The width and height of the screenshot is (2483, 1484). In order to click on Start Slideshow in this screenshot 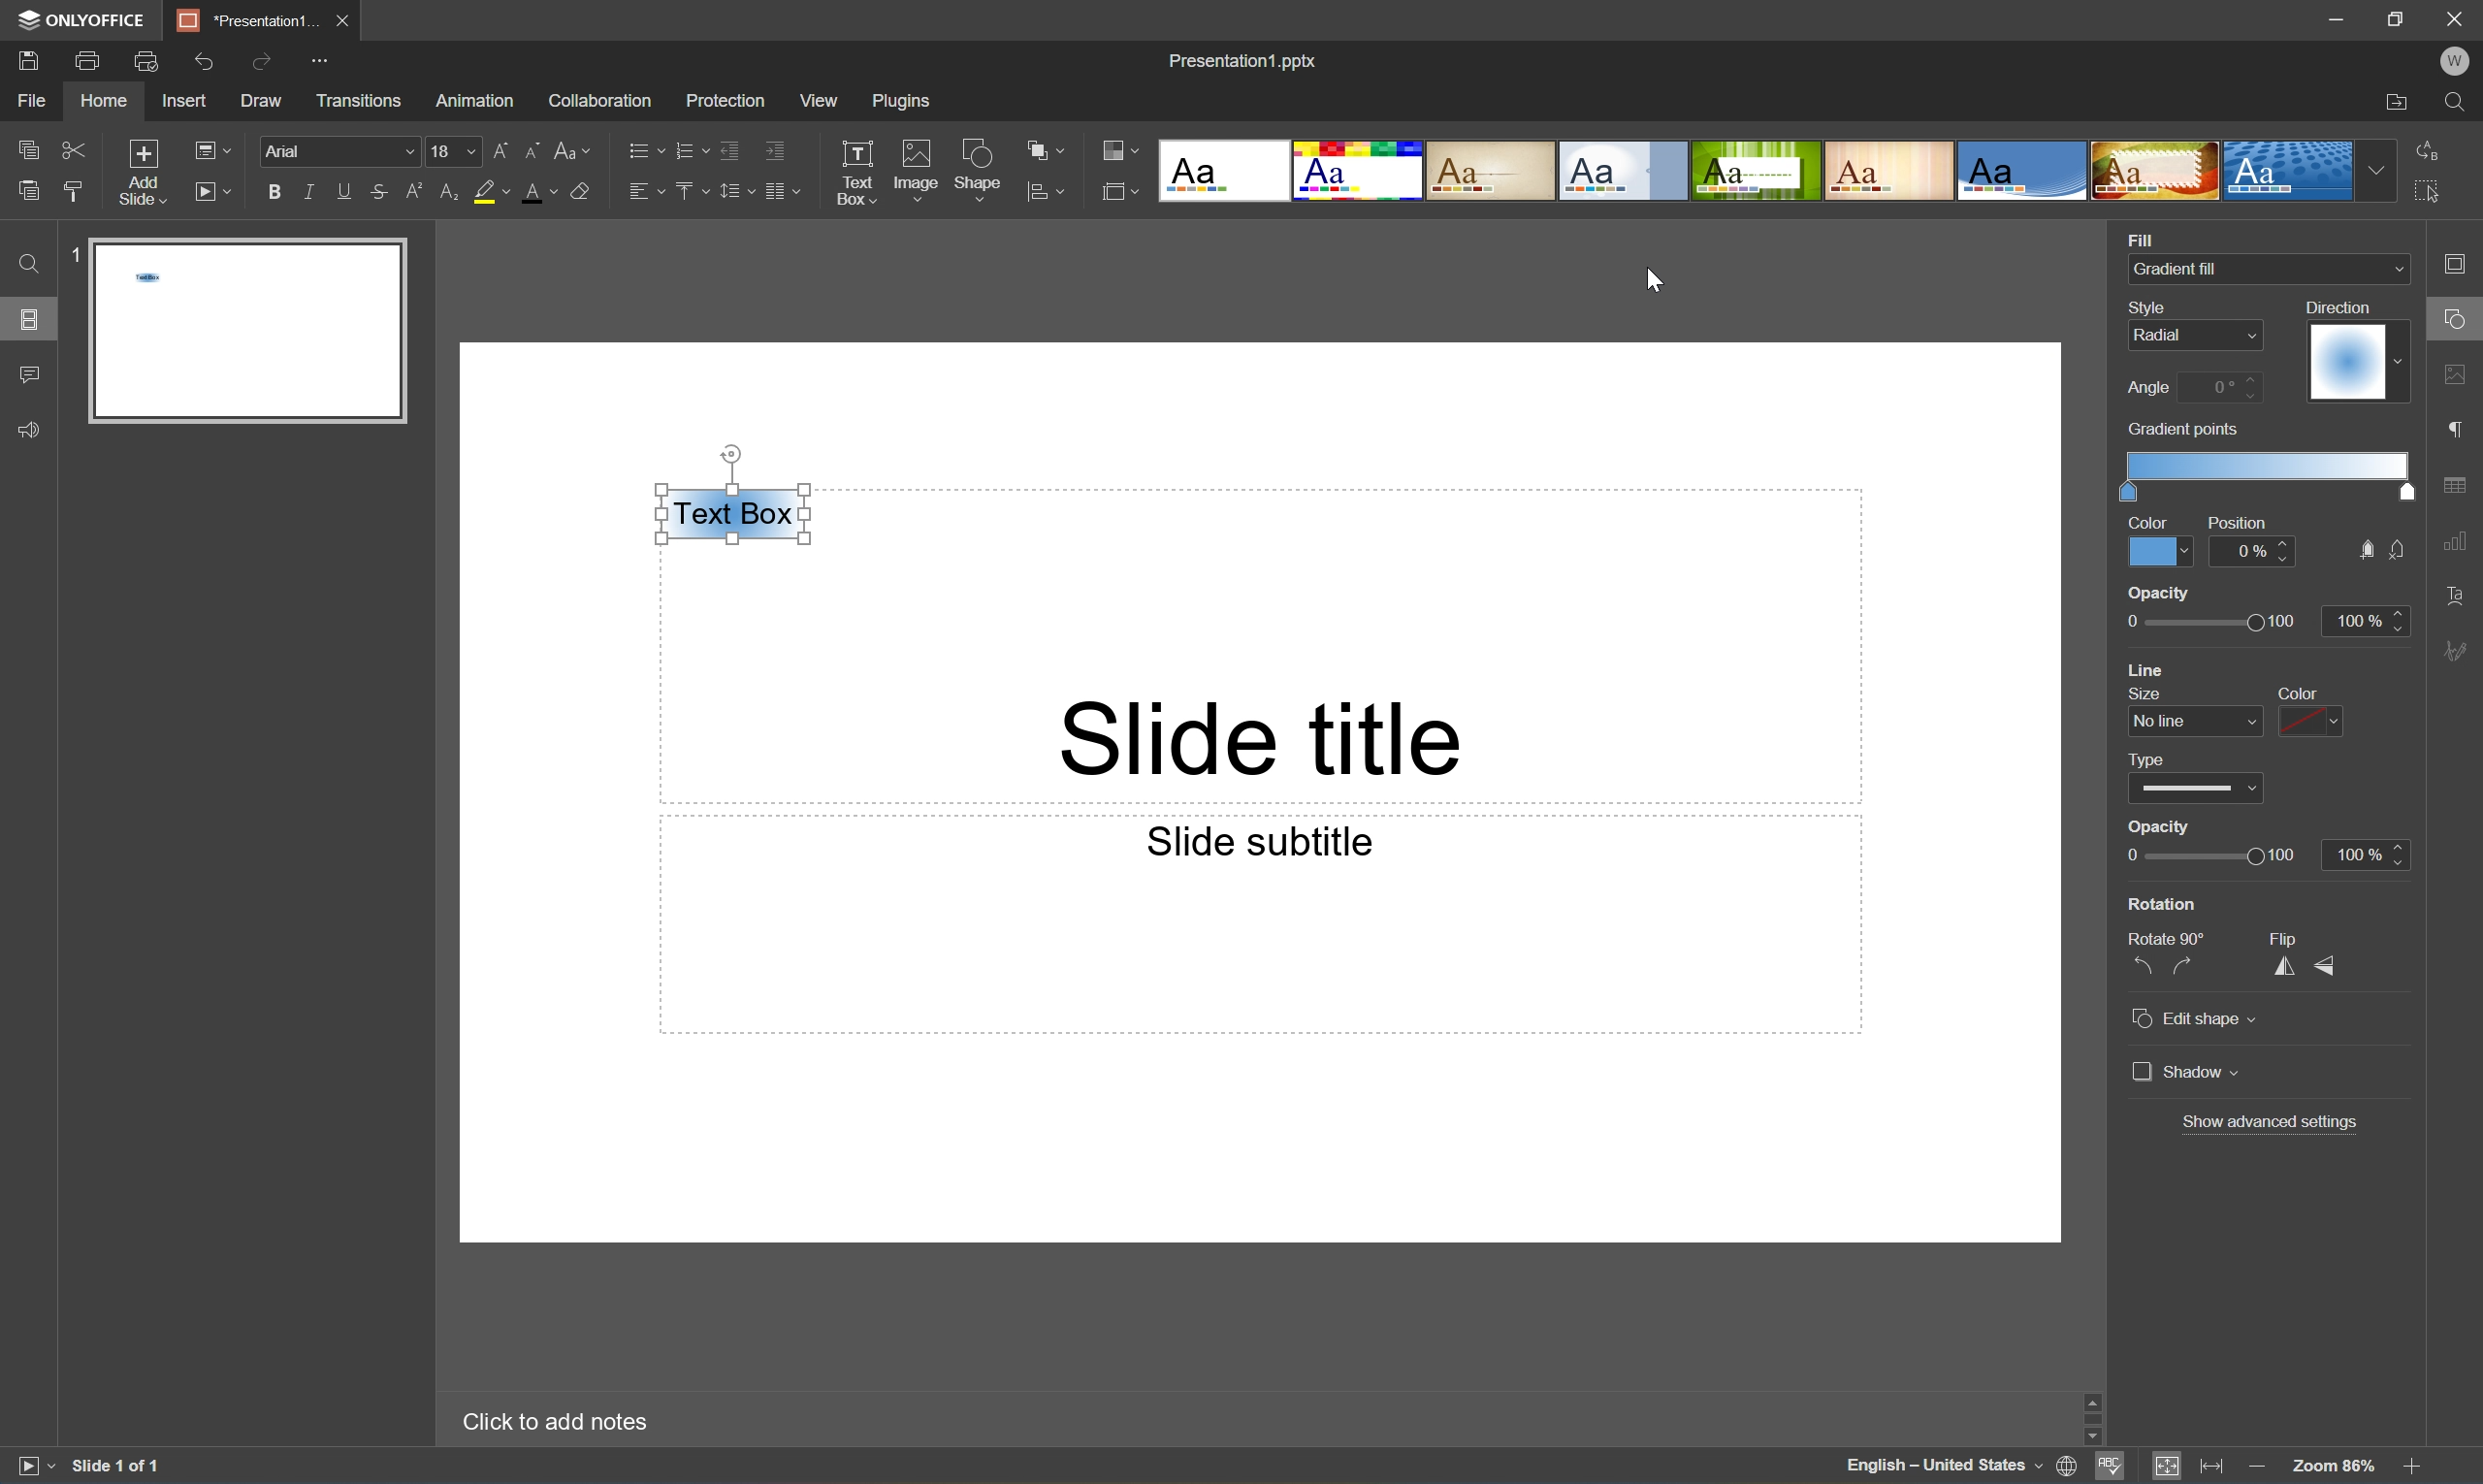, I will do `click(210, 190)`.